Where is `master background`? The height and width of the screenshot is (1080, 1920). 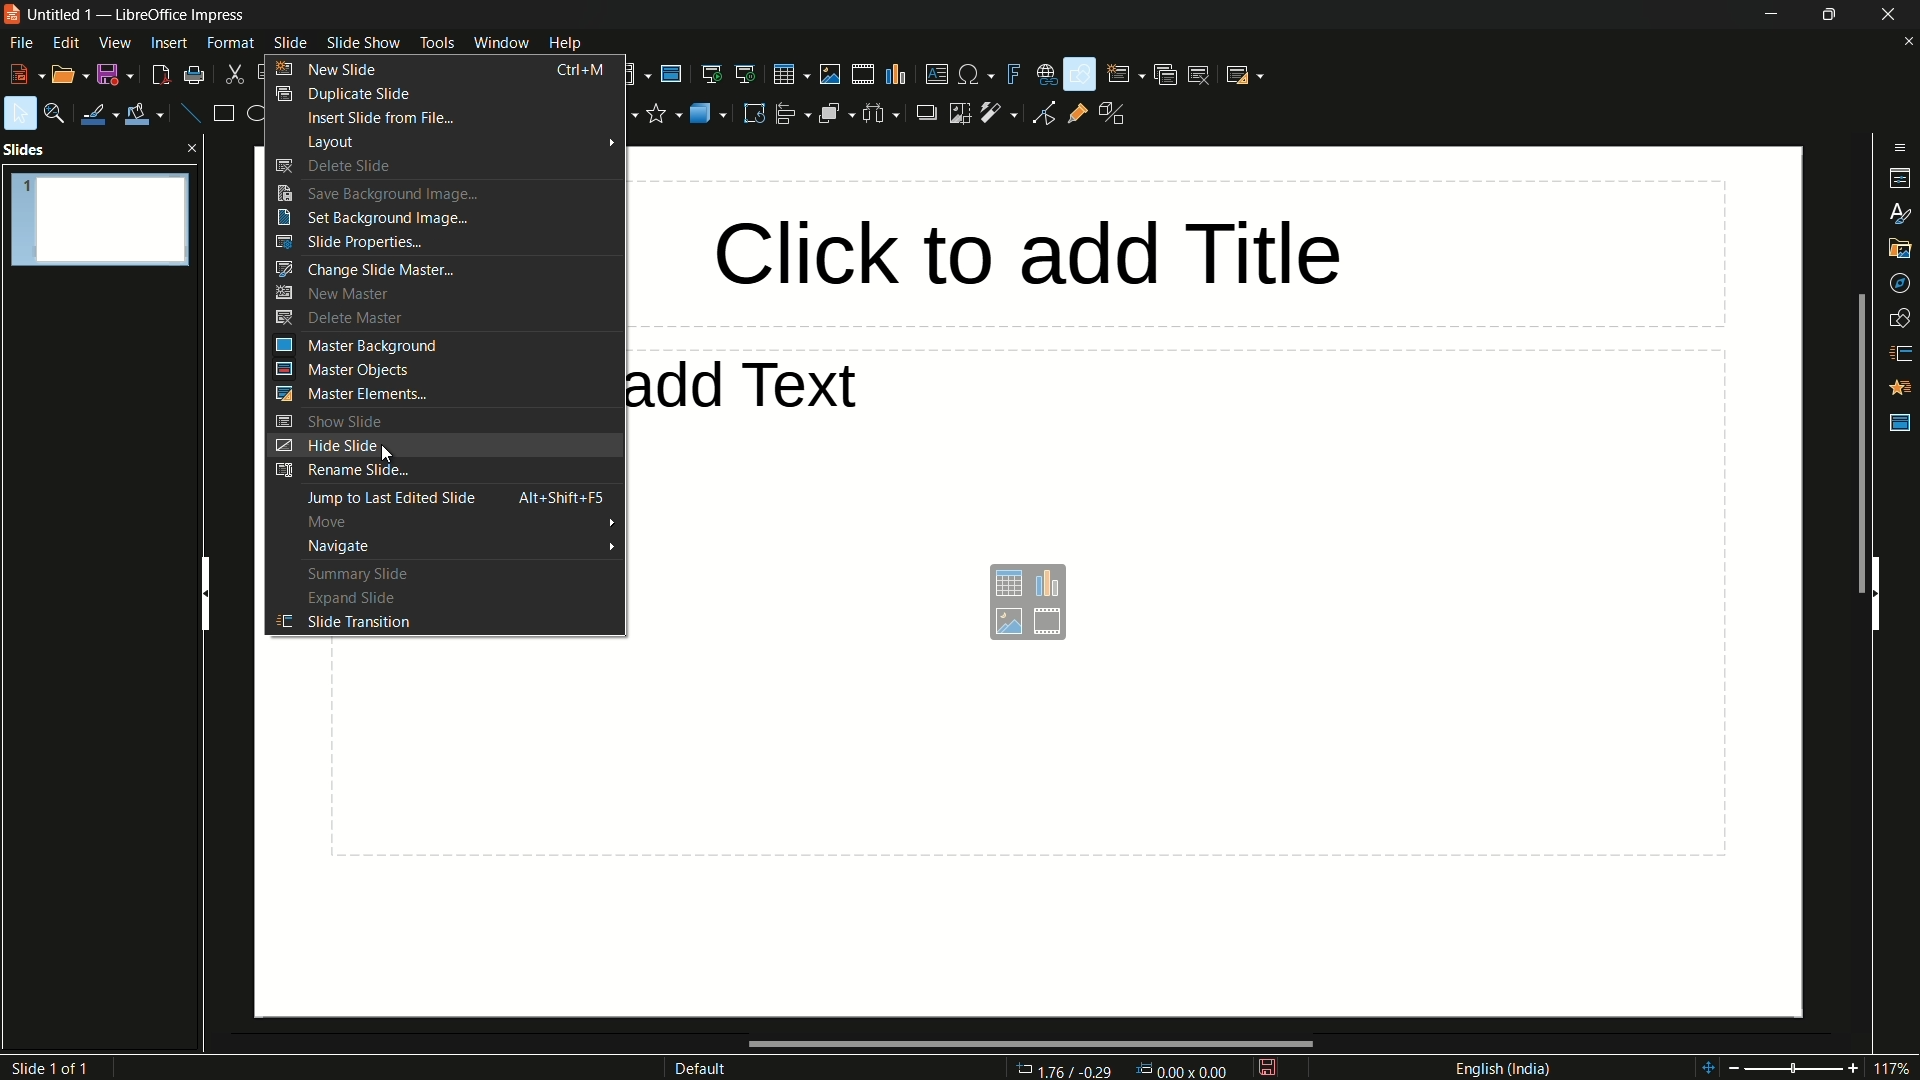
master background is located at coordinates (353, 345).